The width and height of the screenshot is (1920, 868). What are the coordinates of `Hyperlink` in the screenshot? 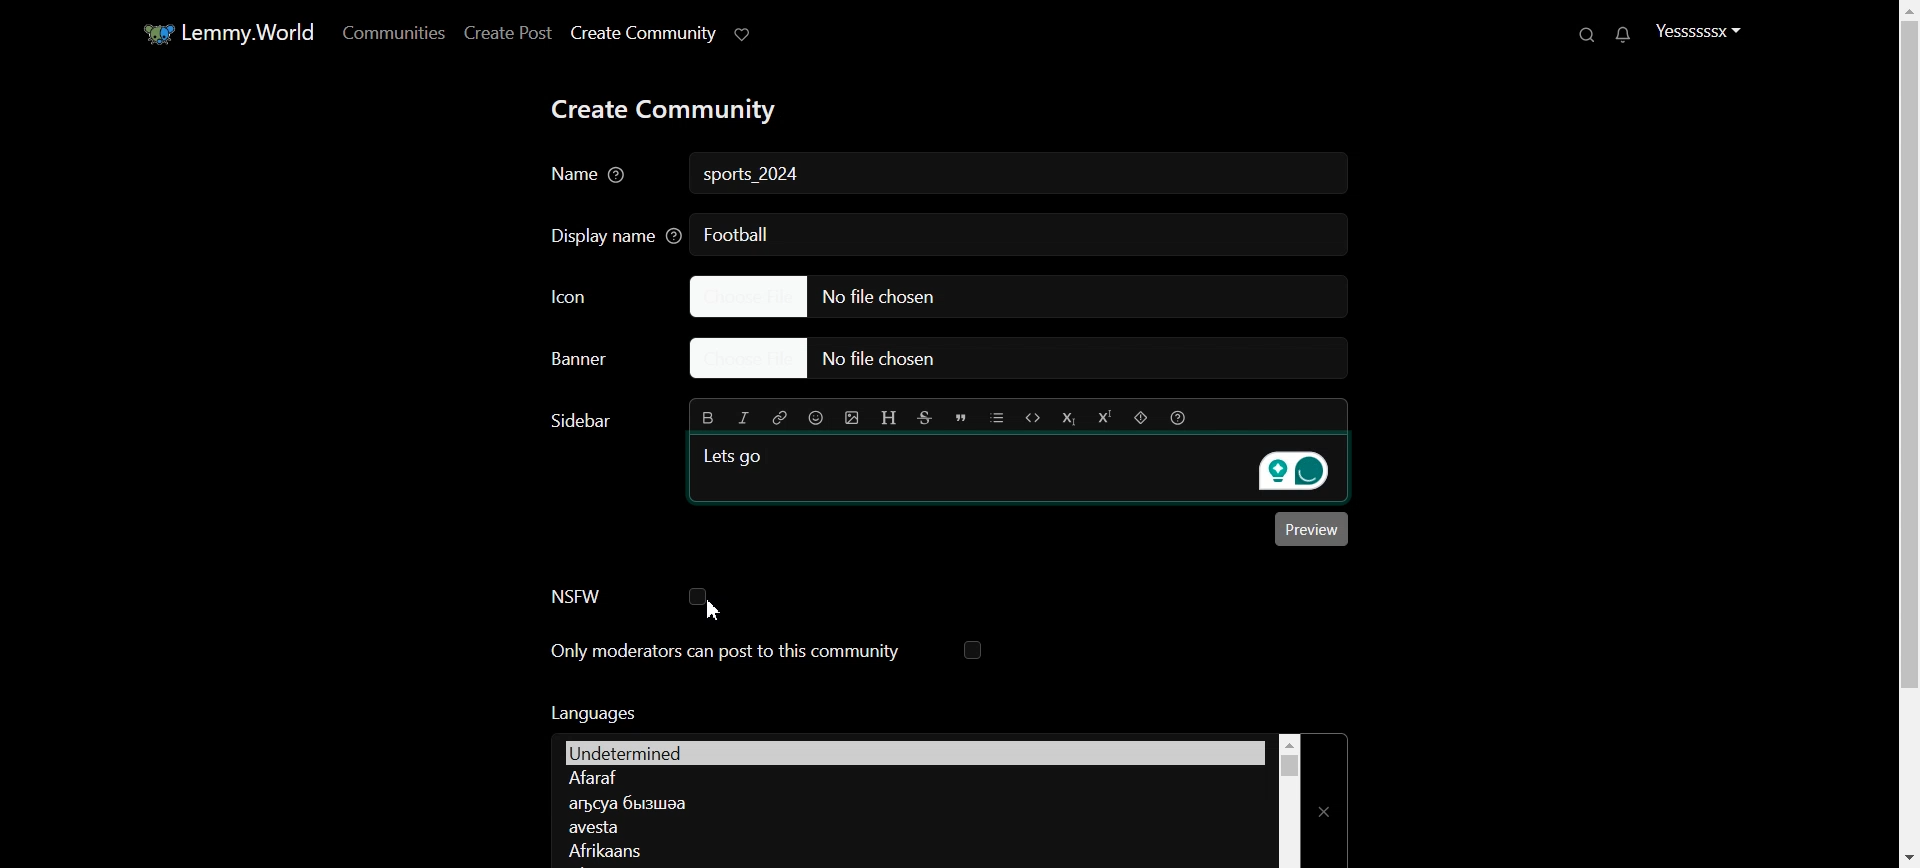 It's located at (778, 417).